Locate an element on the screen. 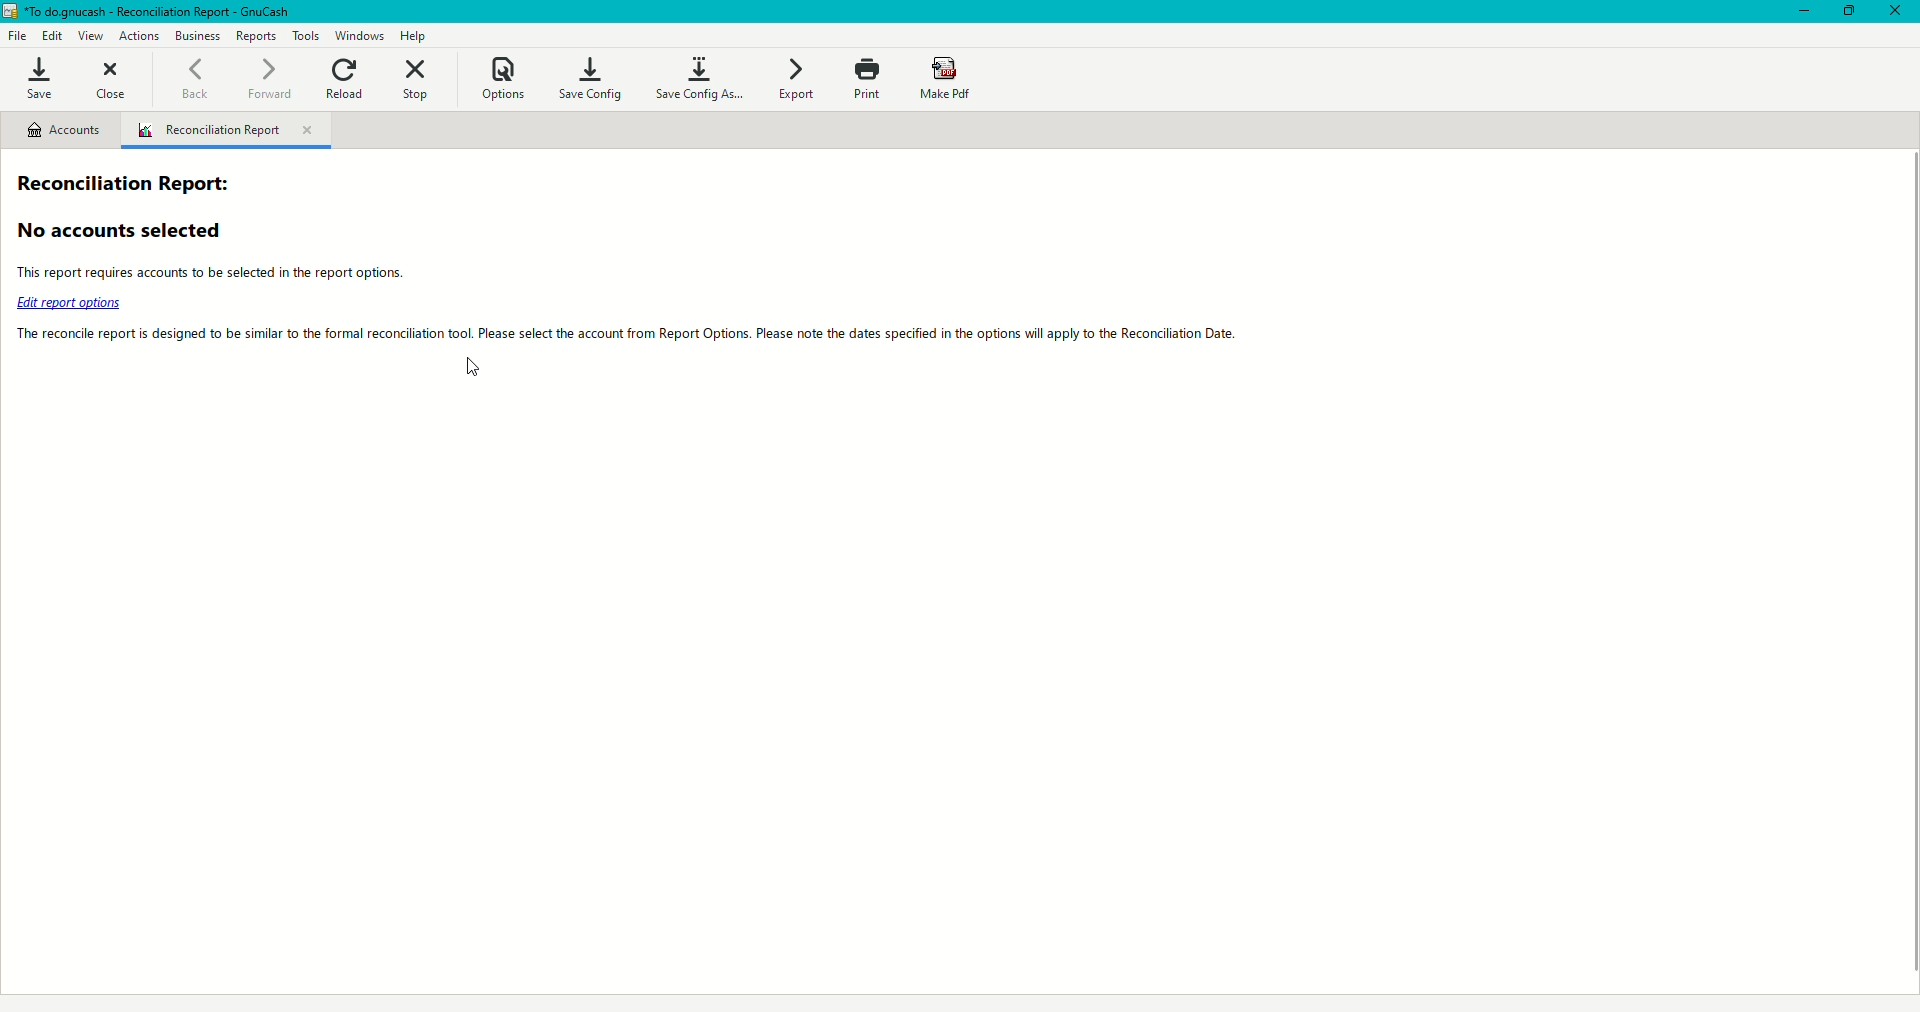  Close is located at coordinates (108, 79).